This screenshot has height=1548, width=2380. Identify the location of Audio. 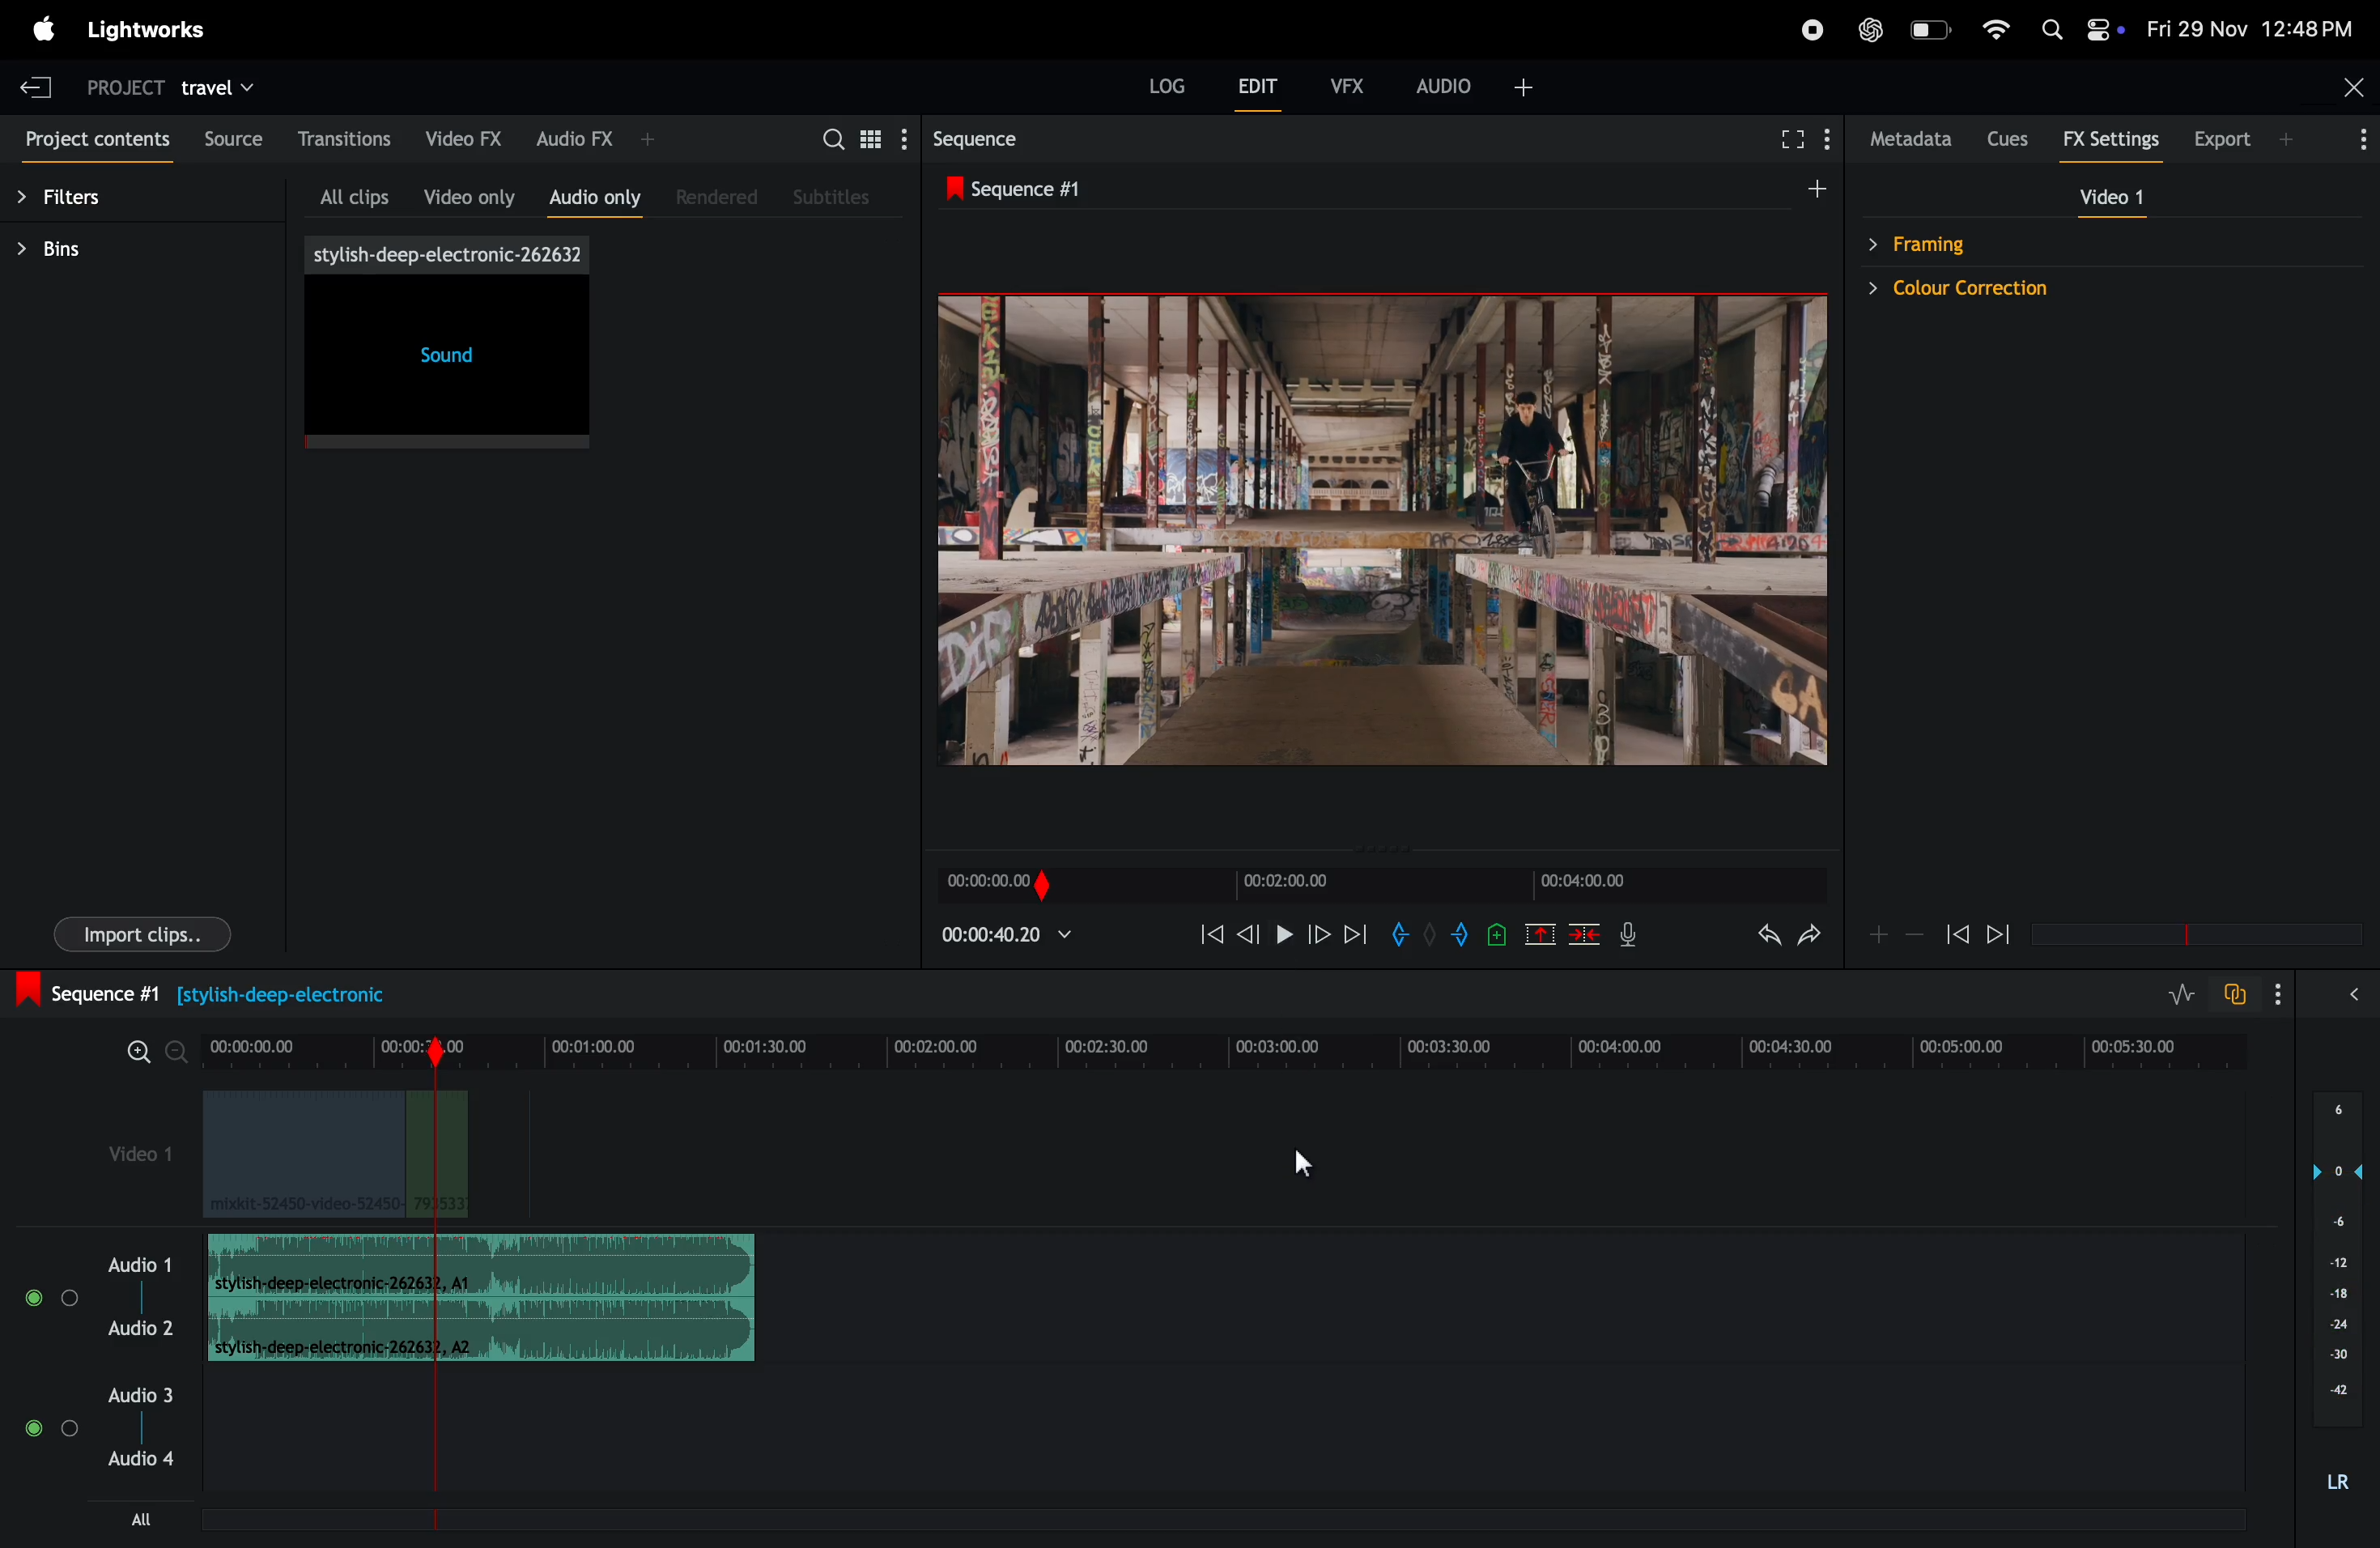
(142, 1460).